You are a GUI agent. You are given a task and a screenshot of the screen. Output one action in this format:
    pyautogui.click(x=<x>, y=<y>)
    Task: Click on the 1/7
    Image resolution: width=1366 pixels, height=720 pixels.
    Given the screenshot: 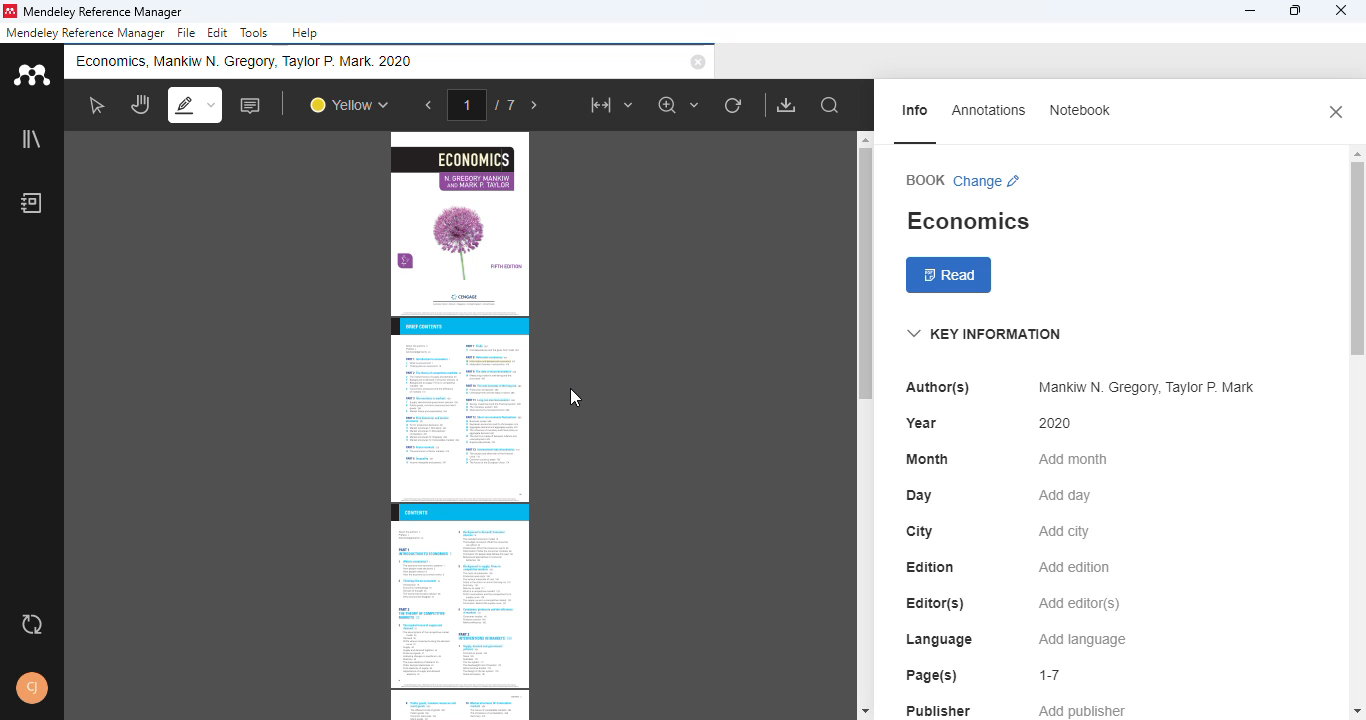 What is the action you would take?
    pyautogui.click(x=486, y=104)
    